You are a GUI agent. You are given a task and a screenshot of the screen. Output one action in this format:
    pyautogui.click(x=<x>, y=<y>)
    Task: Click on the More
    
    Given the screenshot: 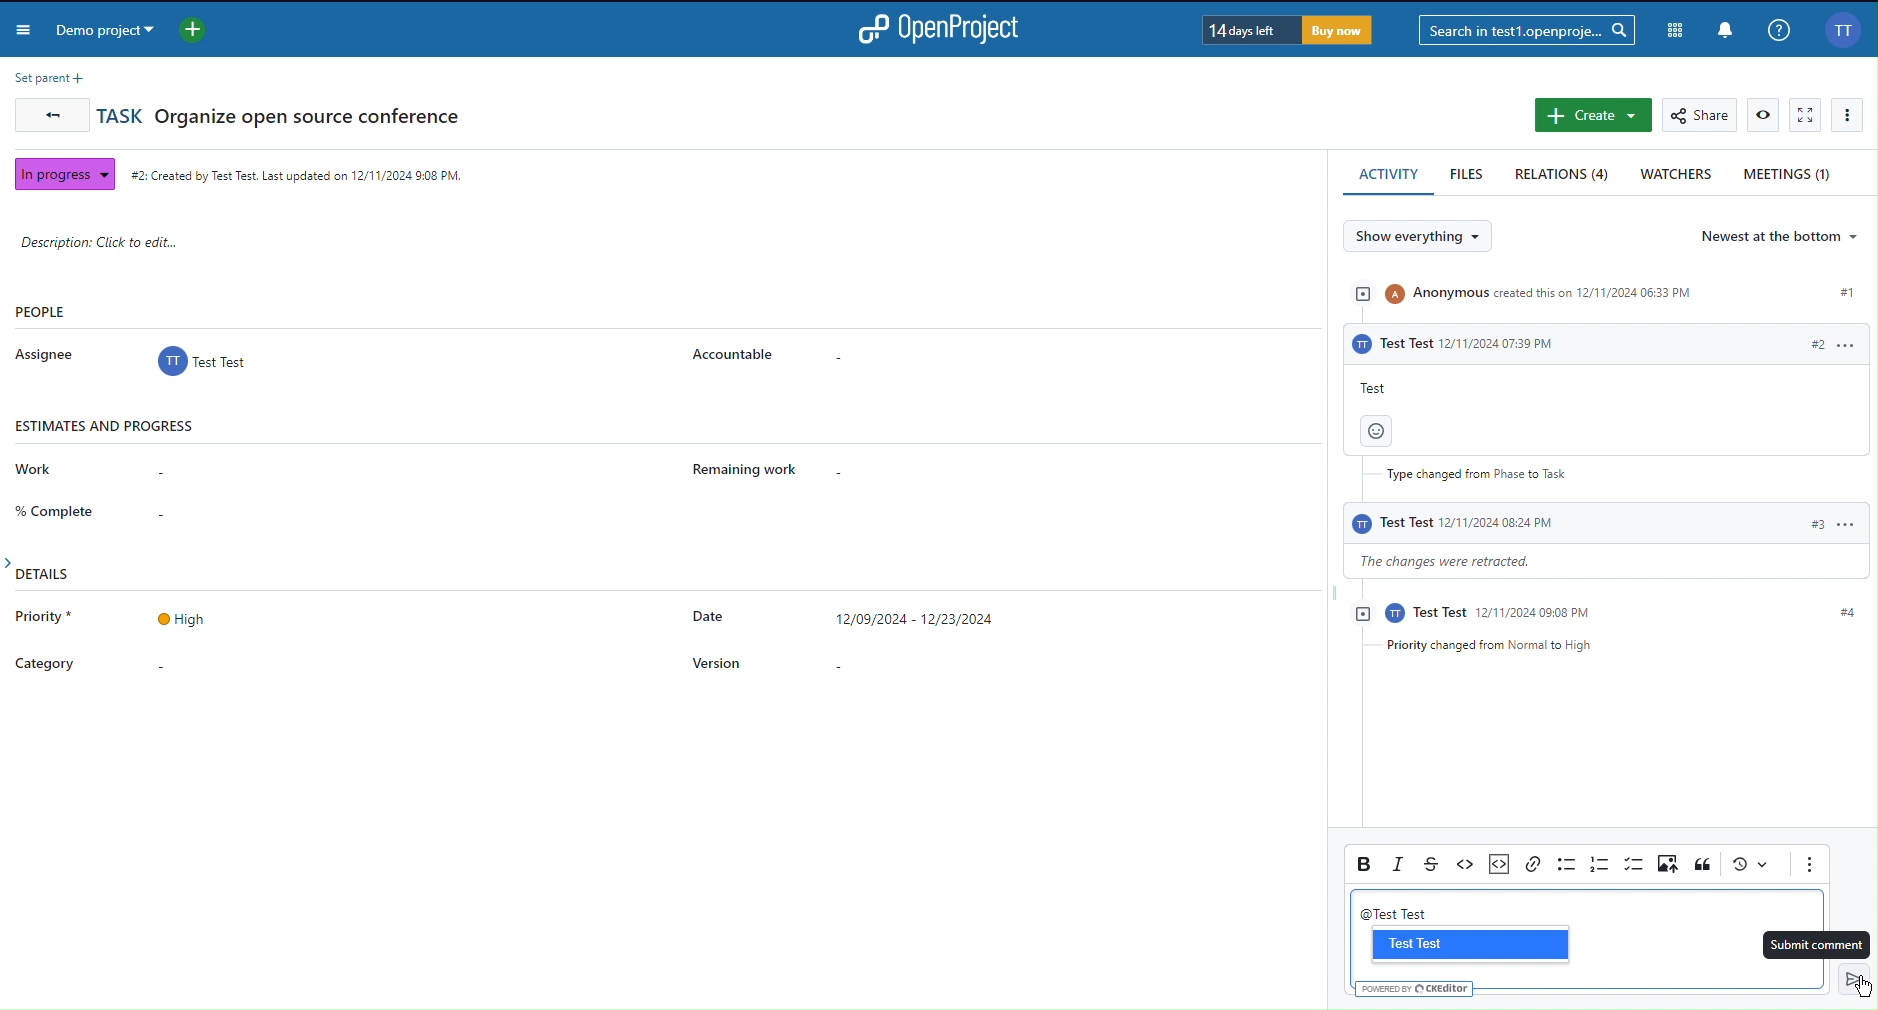 What is the action you would take?
    pyautogui.click(x=1809, y=865)
    